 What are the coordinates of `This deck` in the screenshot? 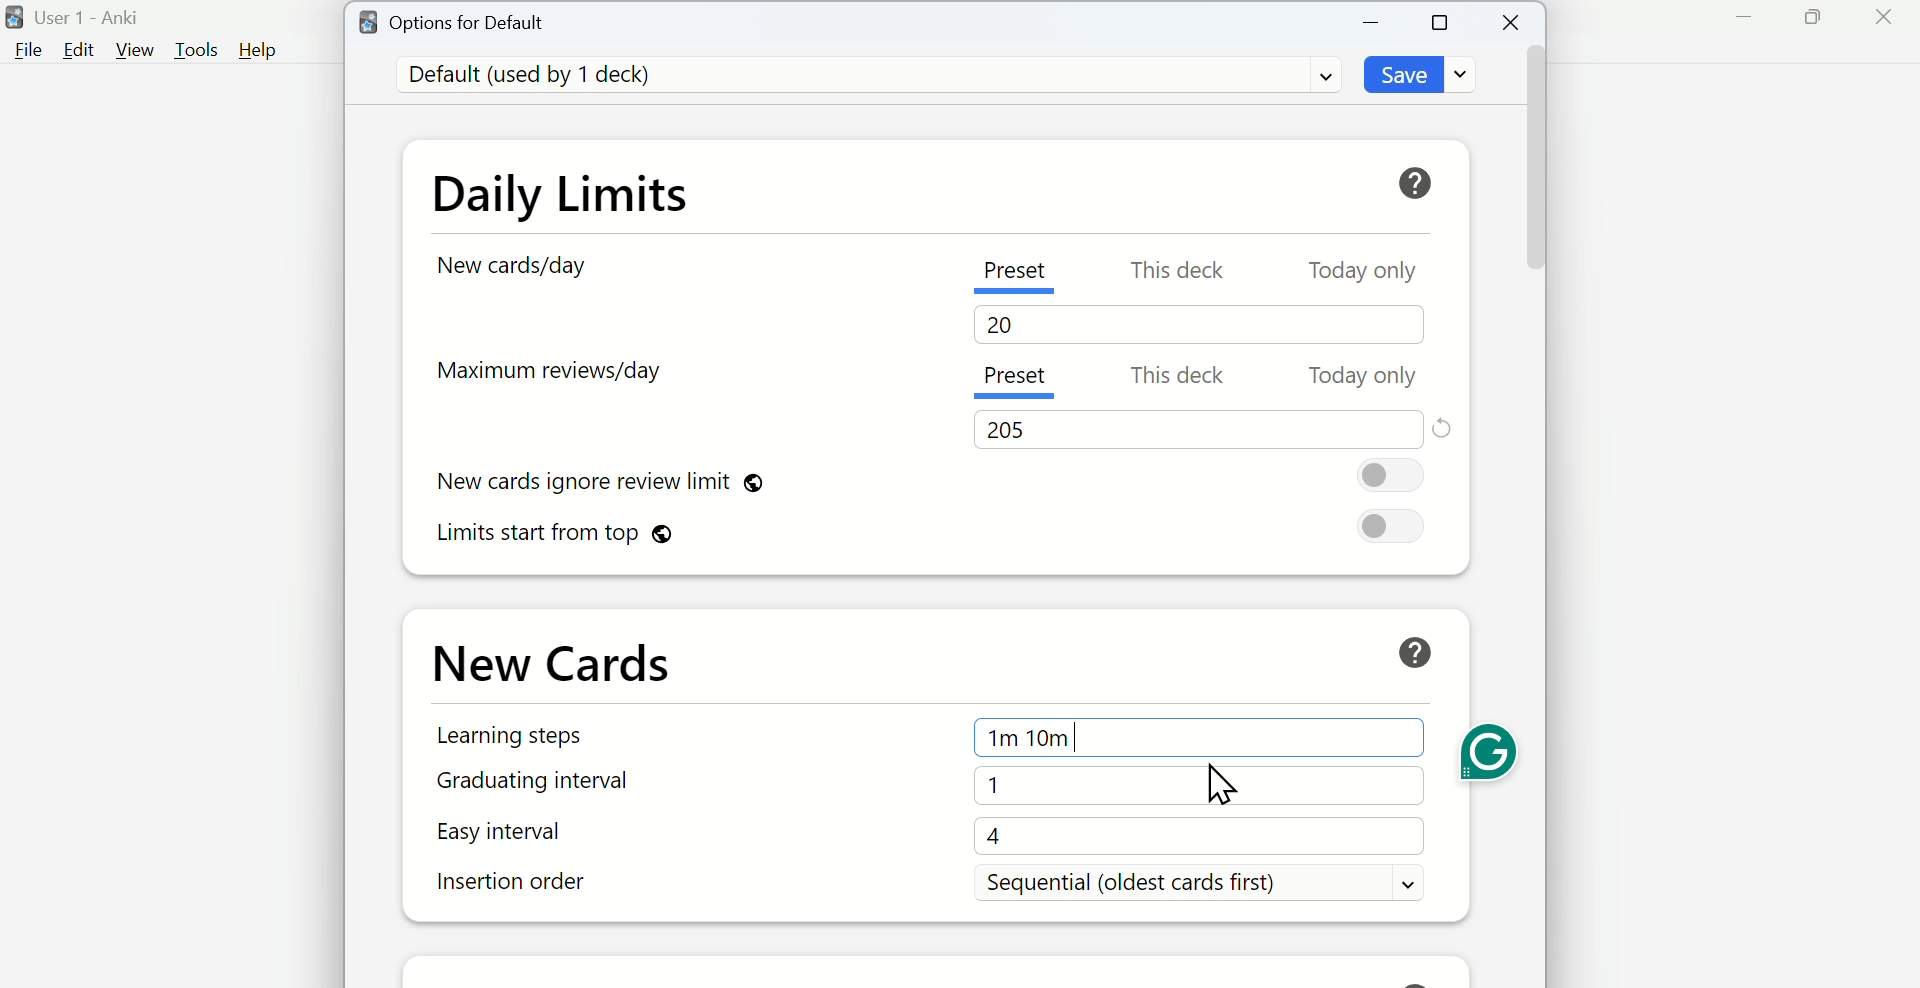 It's located at (1174, 378).